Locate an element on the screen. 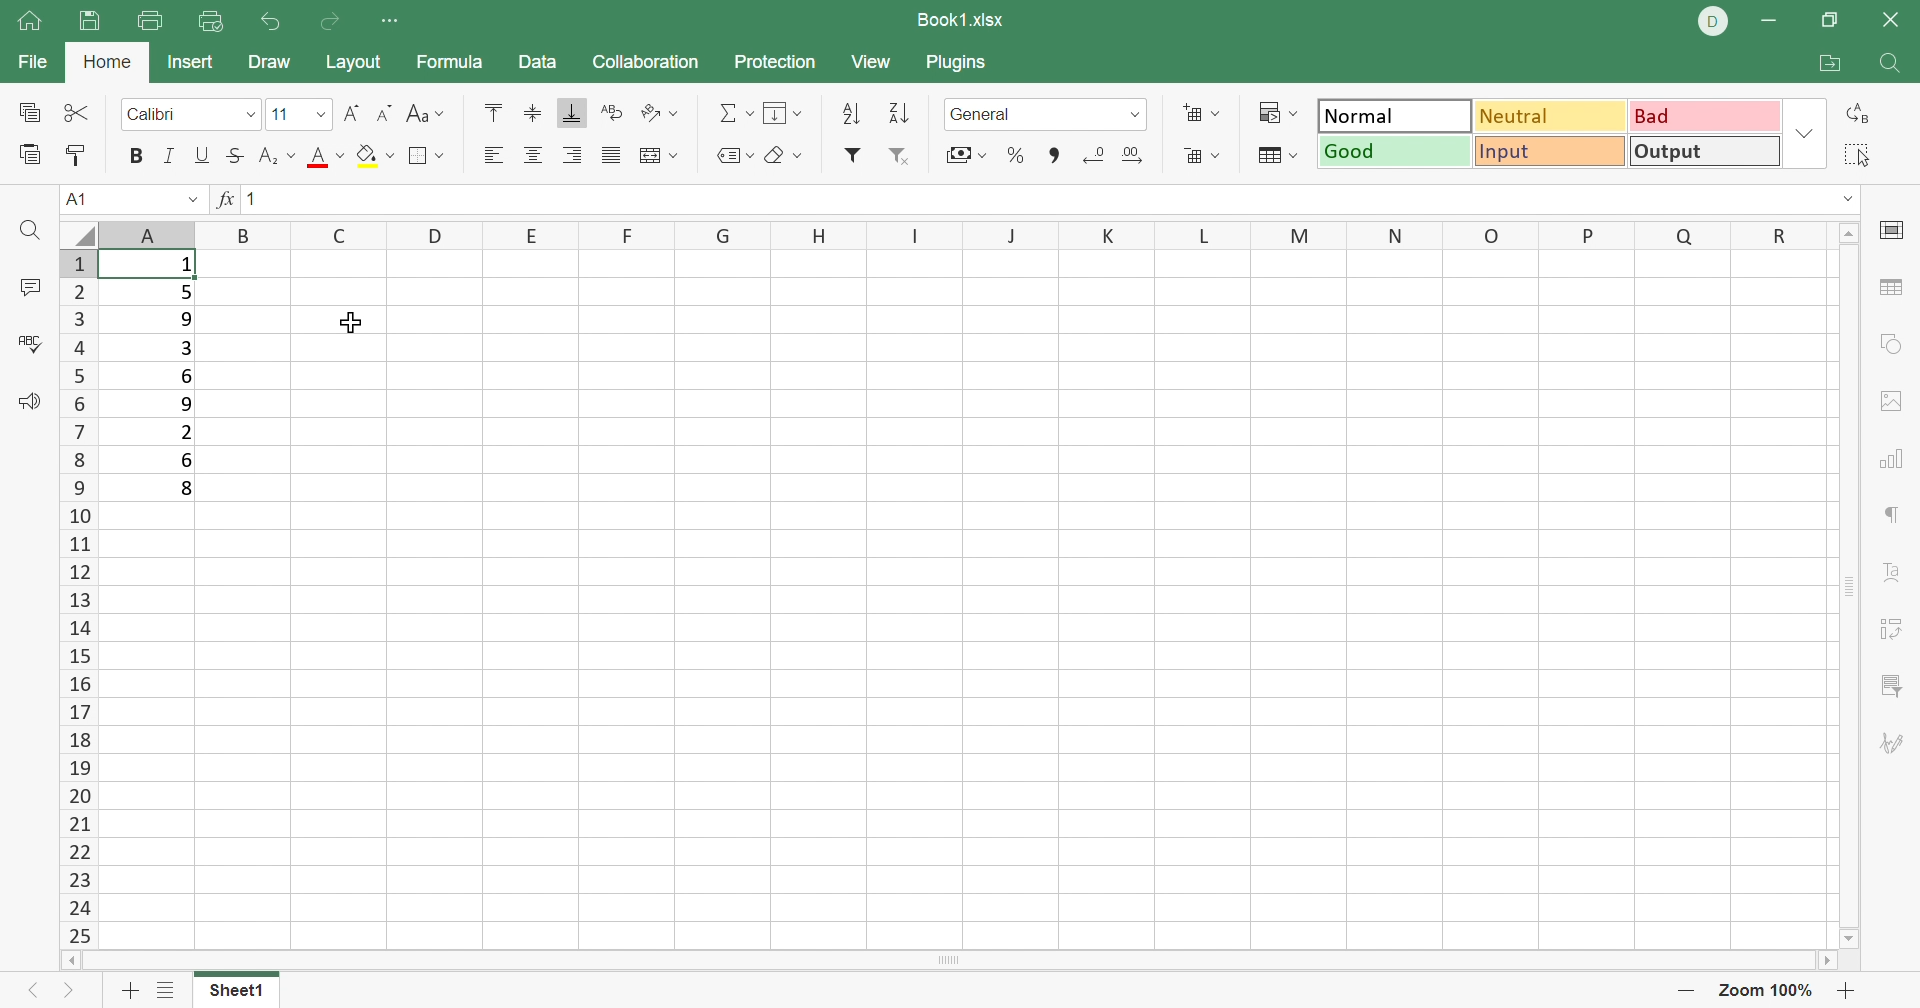  Scroll Right is located at coordinates (1828, 962).